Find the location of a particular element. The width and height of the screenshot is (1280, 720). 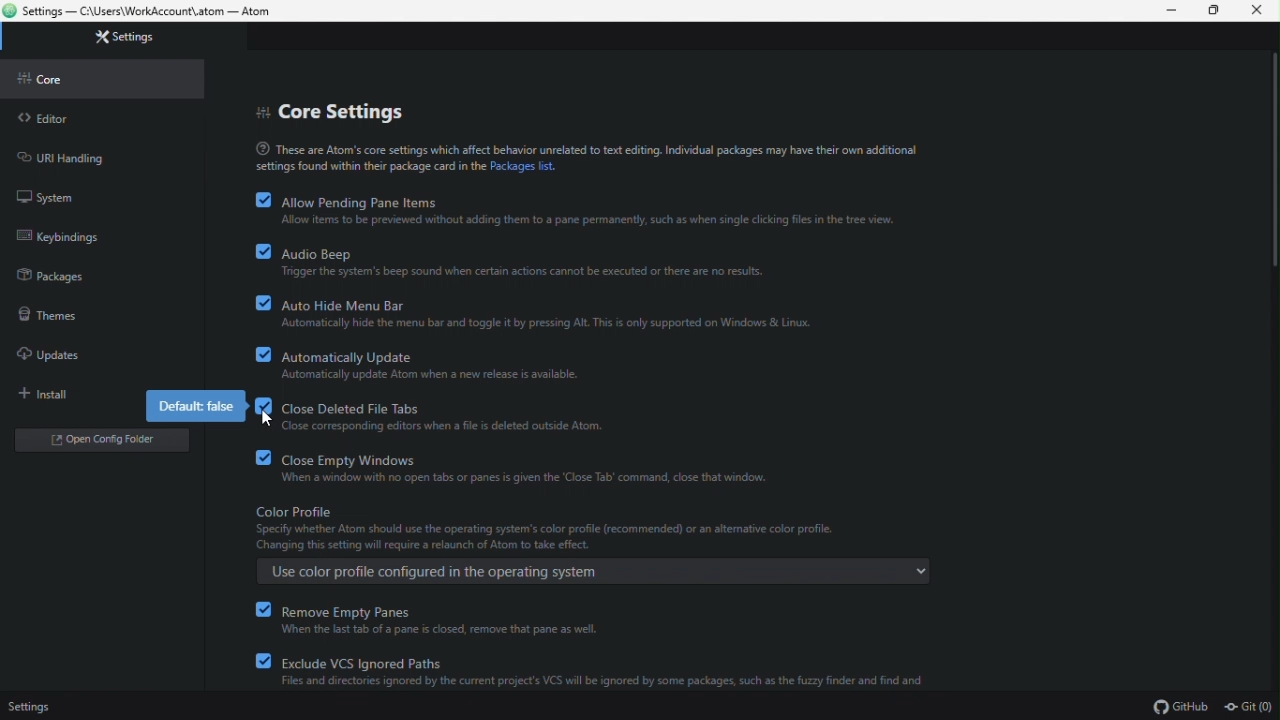

default false is located at coordinates (195, 407).